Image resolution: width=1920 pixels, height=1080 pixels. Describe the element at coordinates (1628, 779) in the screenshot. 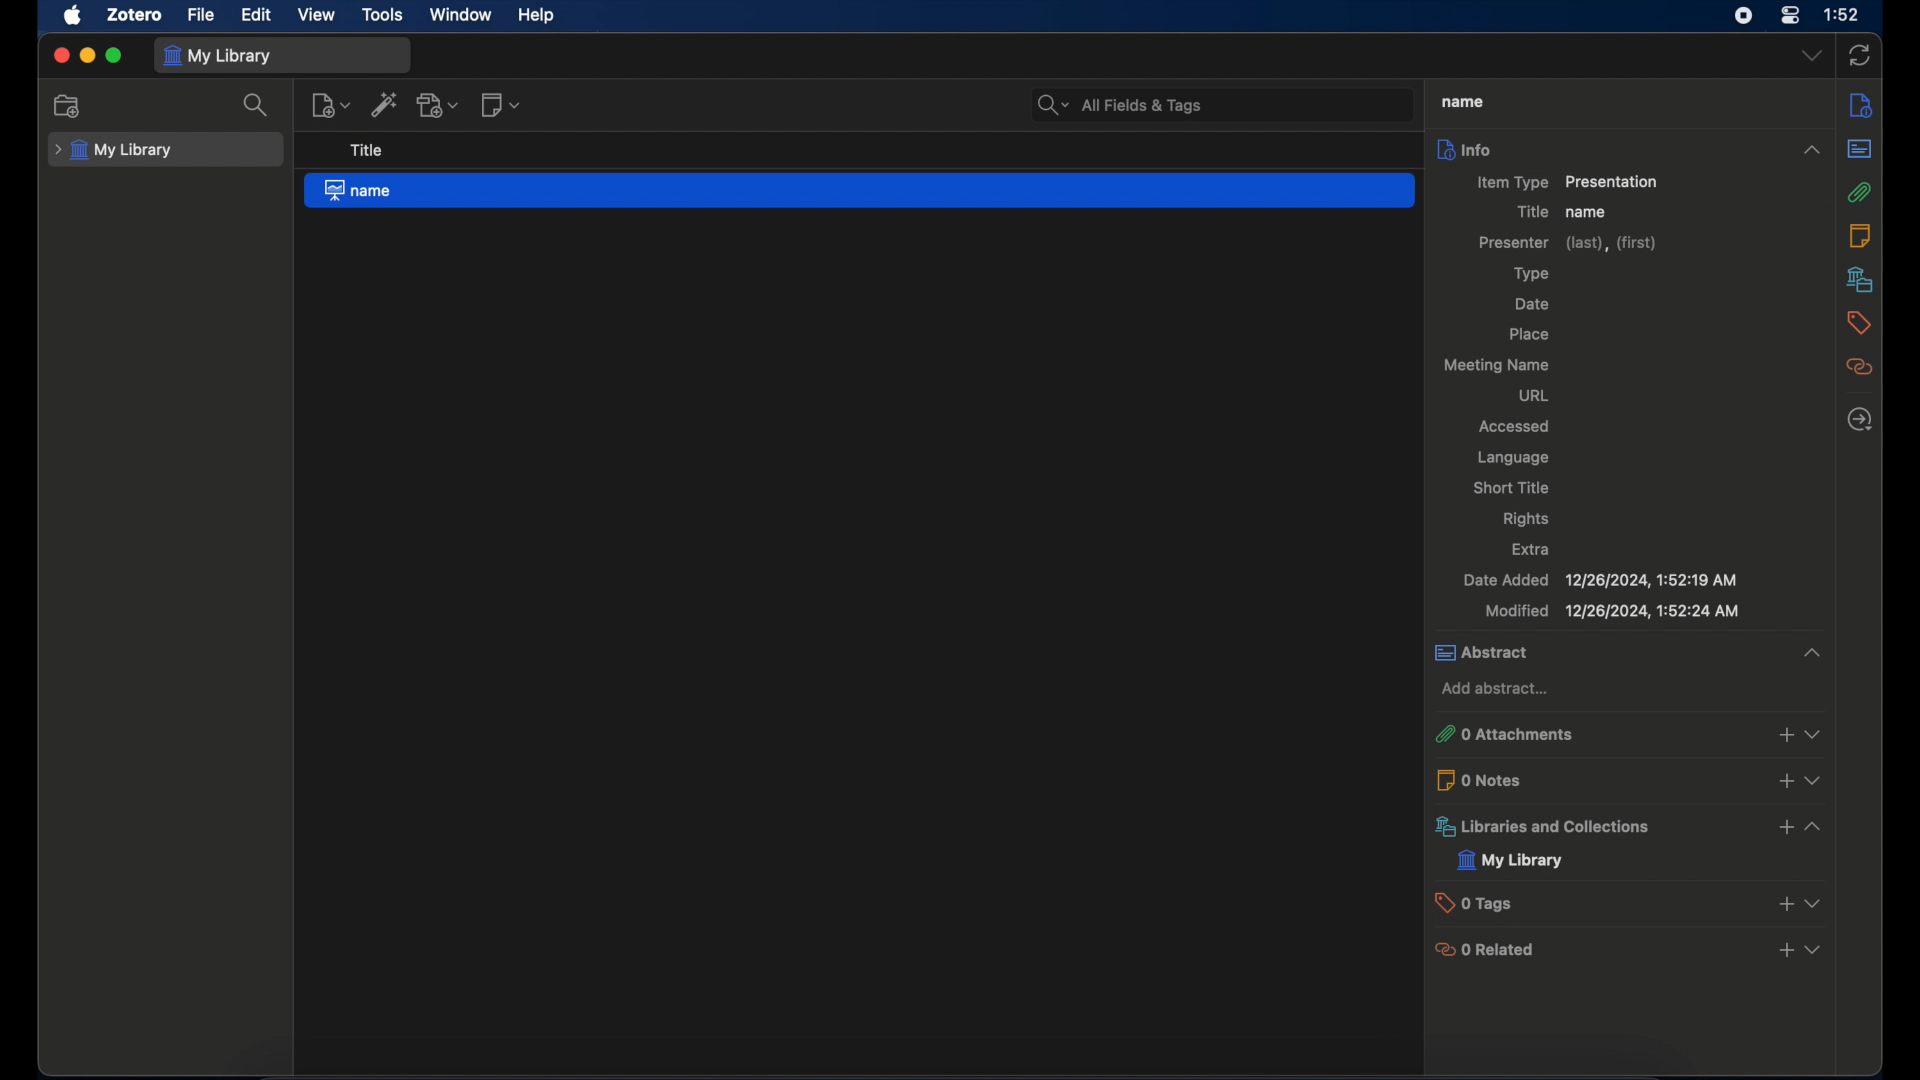

I see `0 notes` at that location.